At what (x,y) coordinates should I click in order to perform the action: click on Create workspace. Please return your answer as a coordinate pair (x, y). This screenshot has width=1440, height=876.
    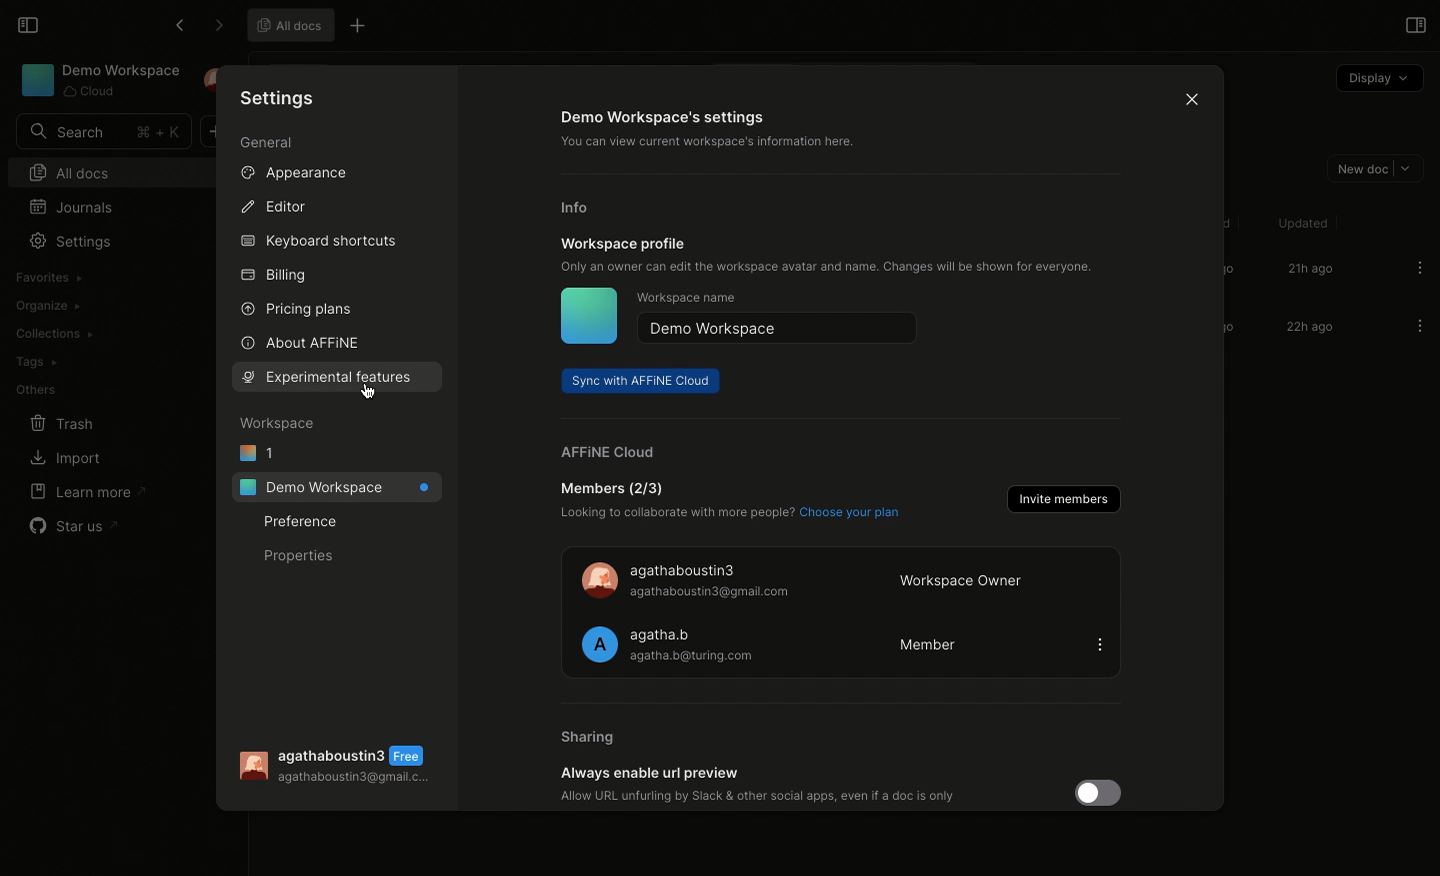
    Looking at the image, I should click on (98, 304).